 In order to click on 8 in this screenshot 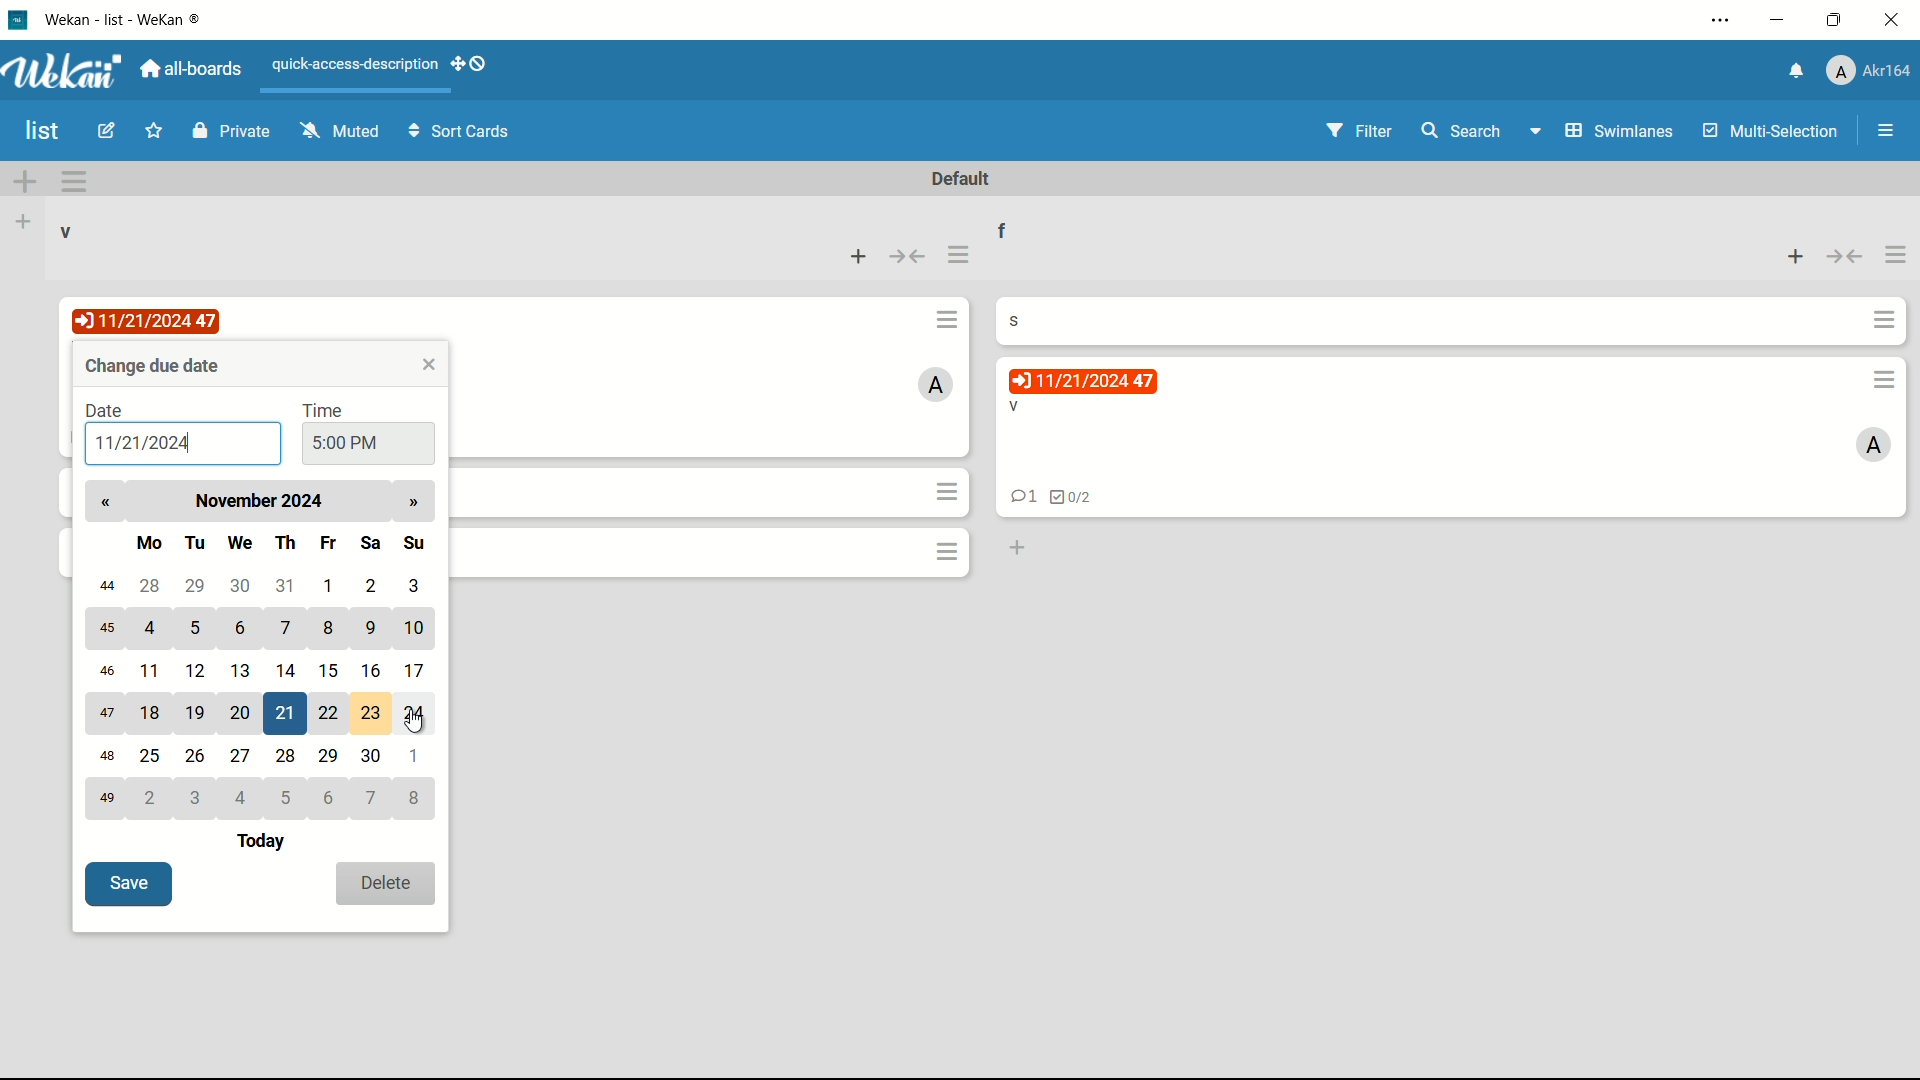, I will do `click(331, 630)`.